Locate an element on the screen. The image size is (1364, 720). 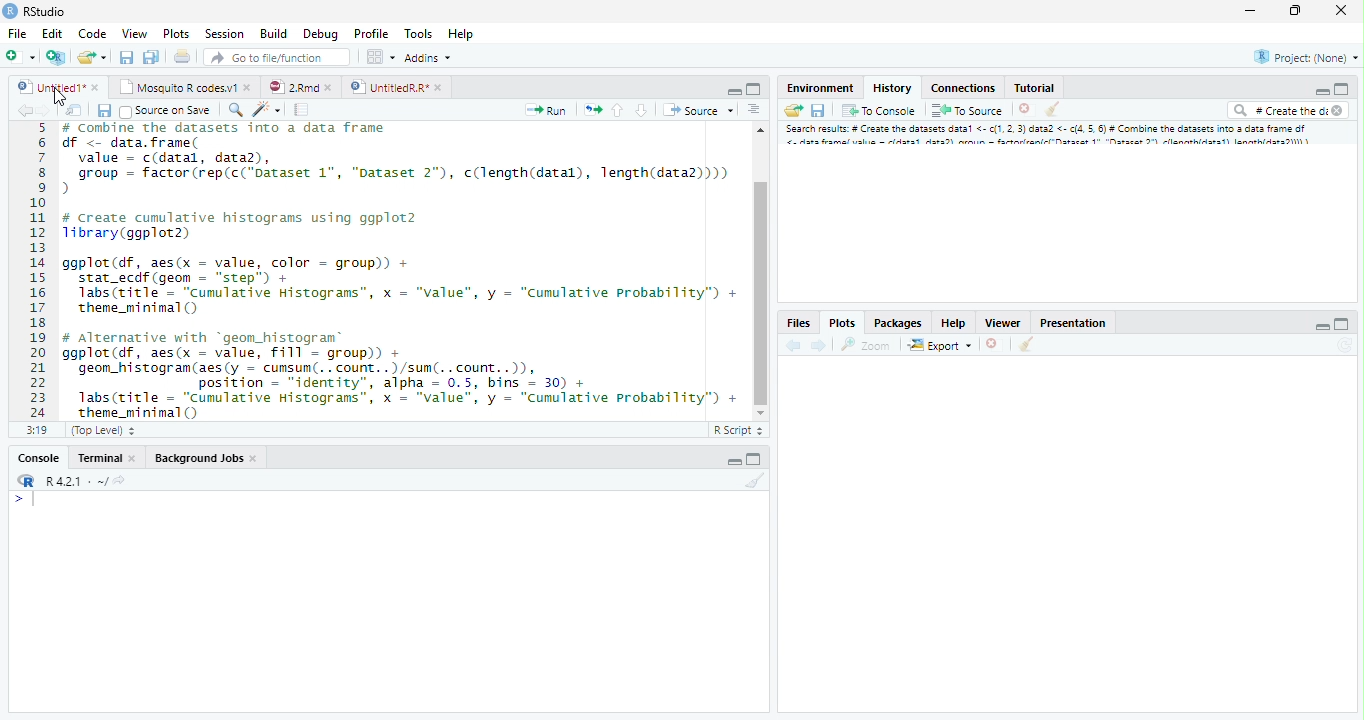
2.Rmd is located at coordinates (298, 85).